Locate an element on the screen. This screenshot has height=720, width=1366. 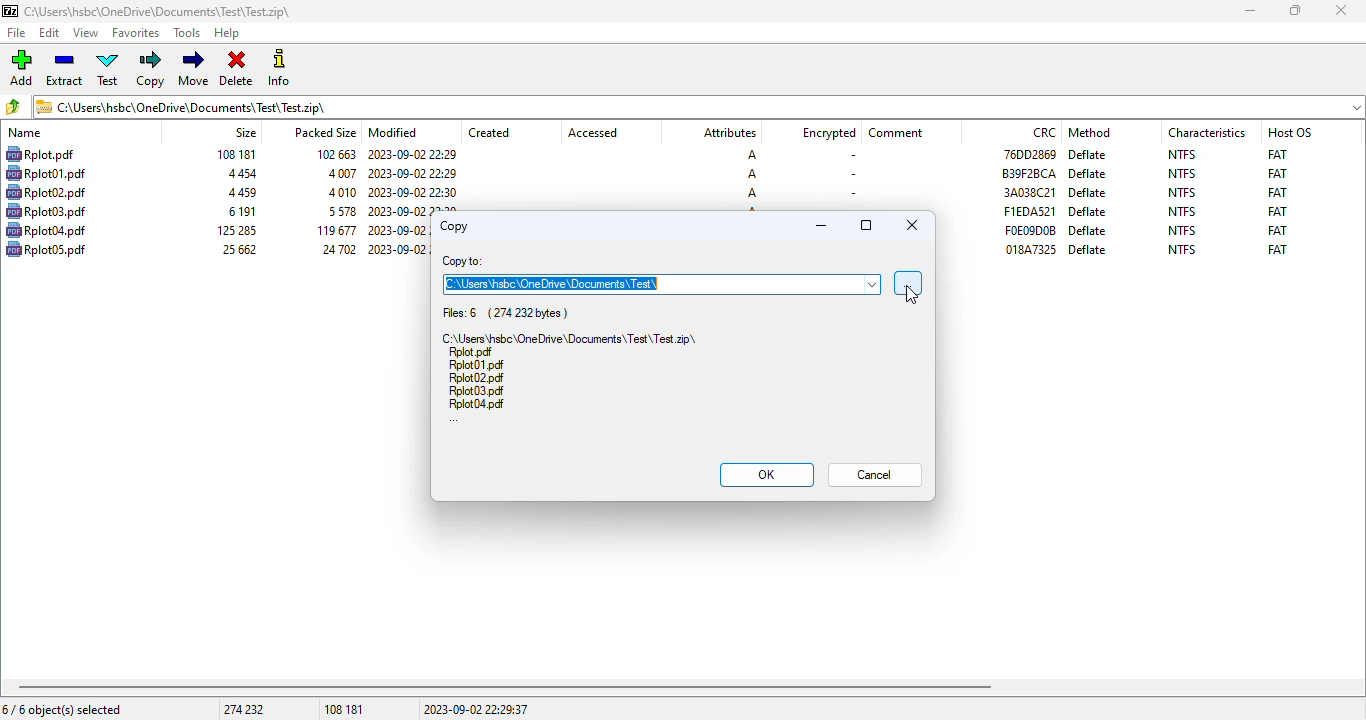
minimize is located at coordinates (1249, 11).